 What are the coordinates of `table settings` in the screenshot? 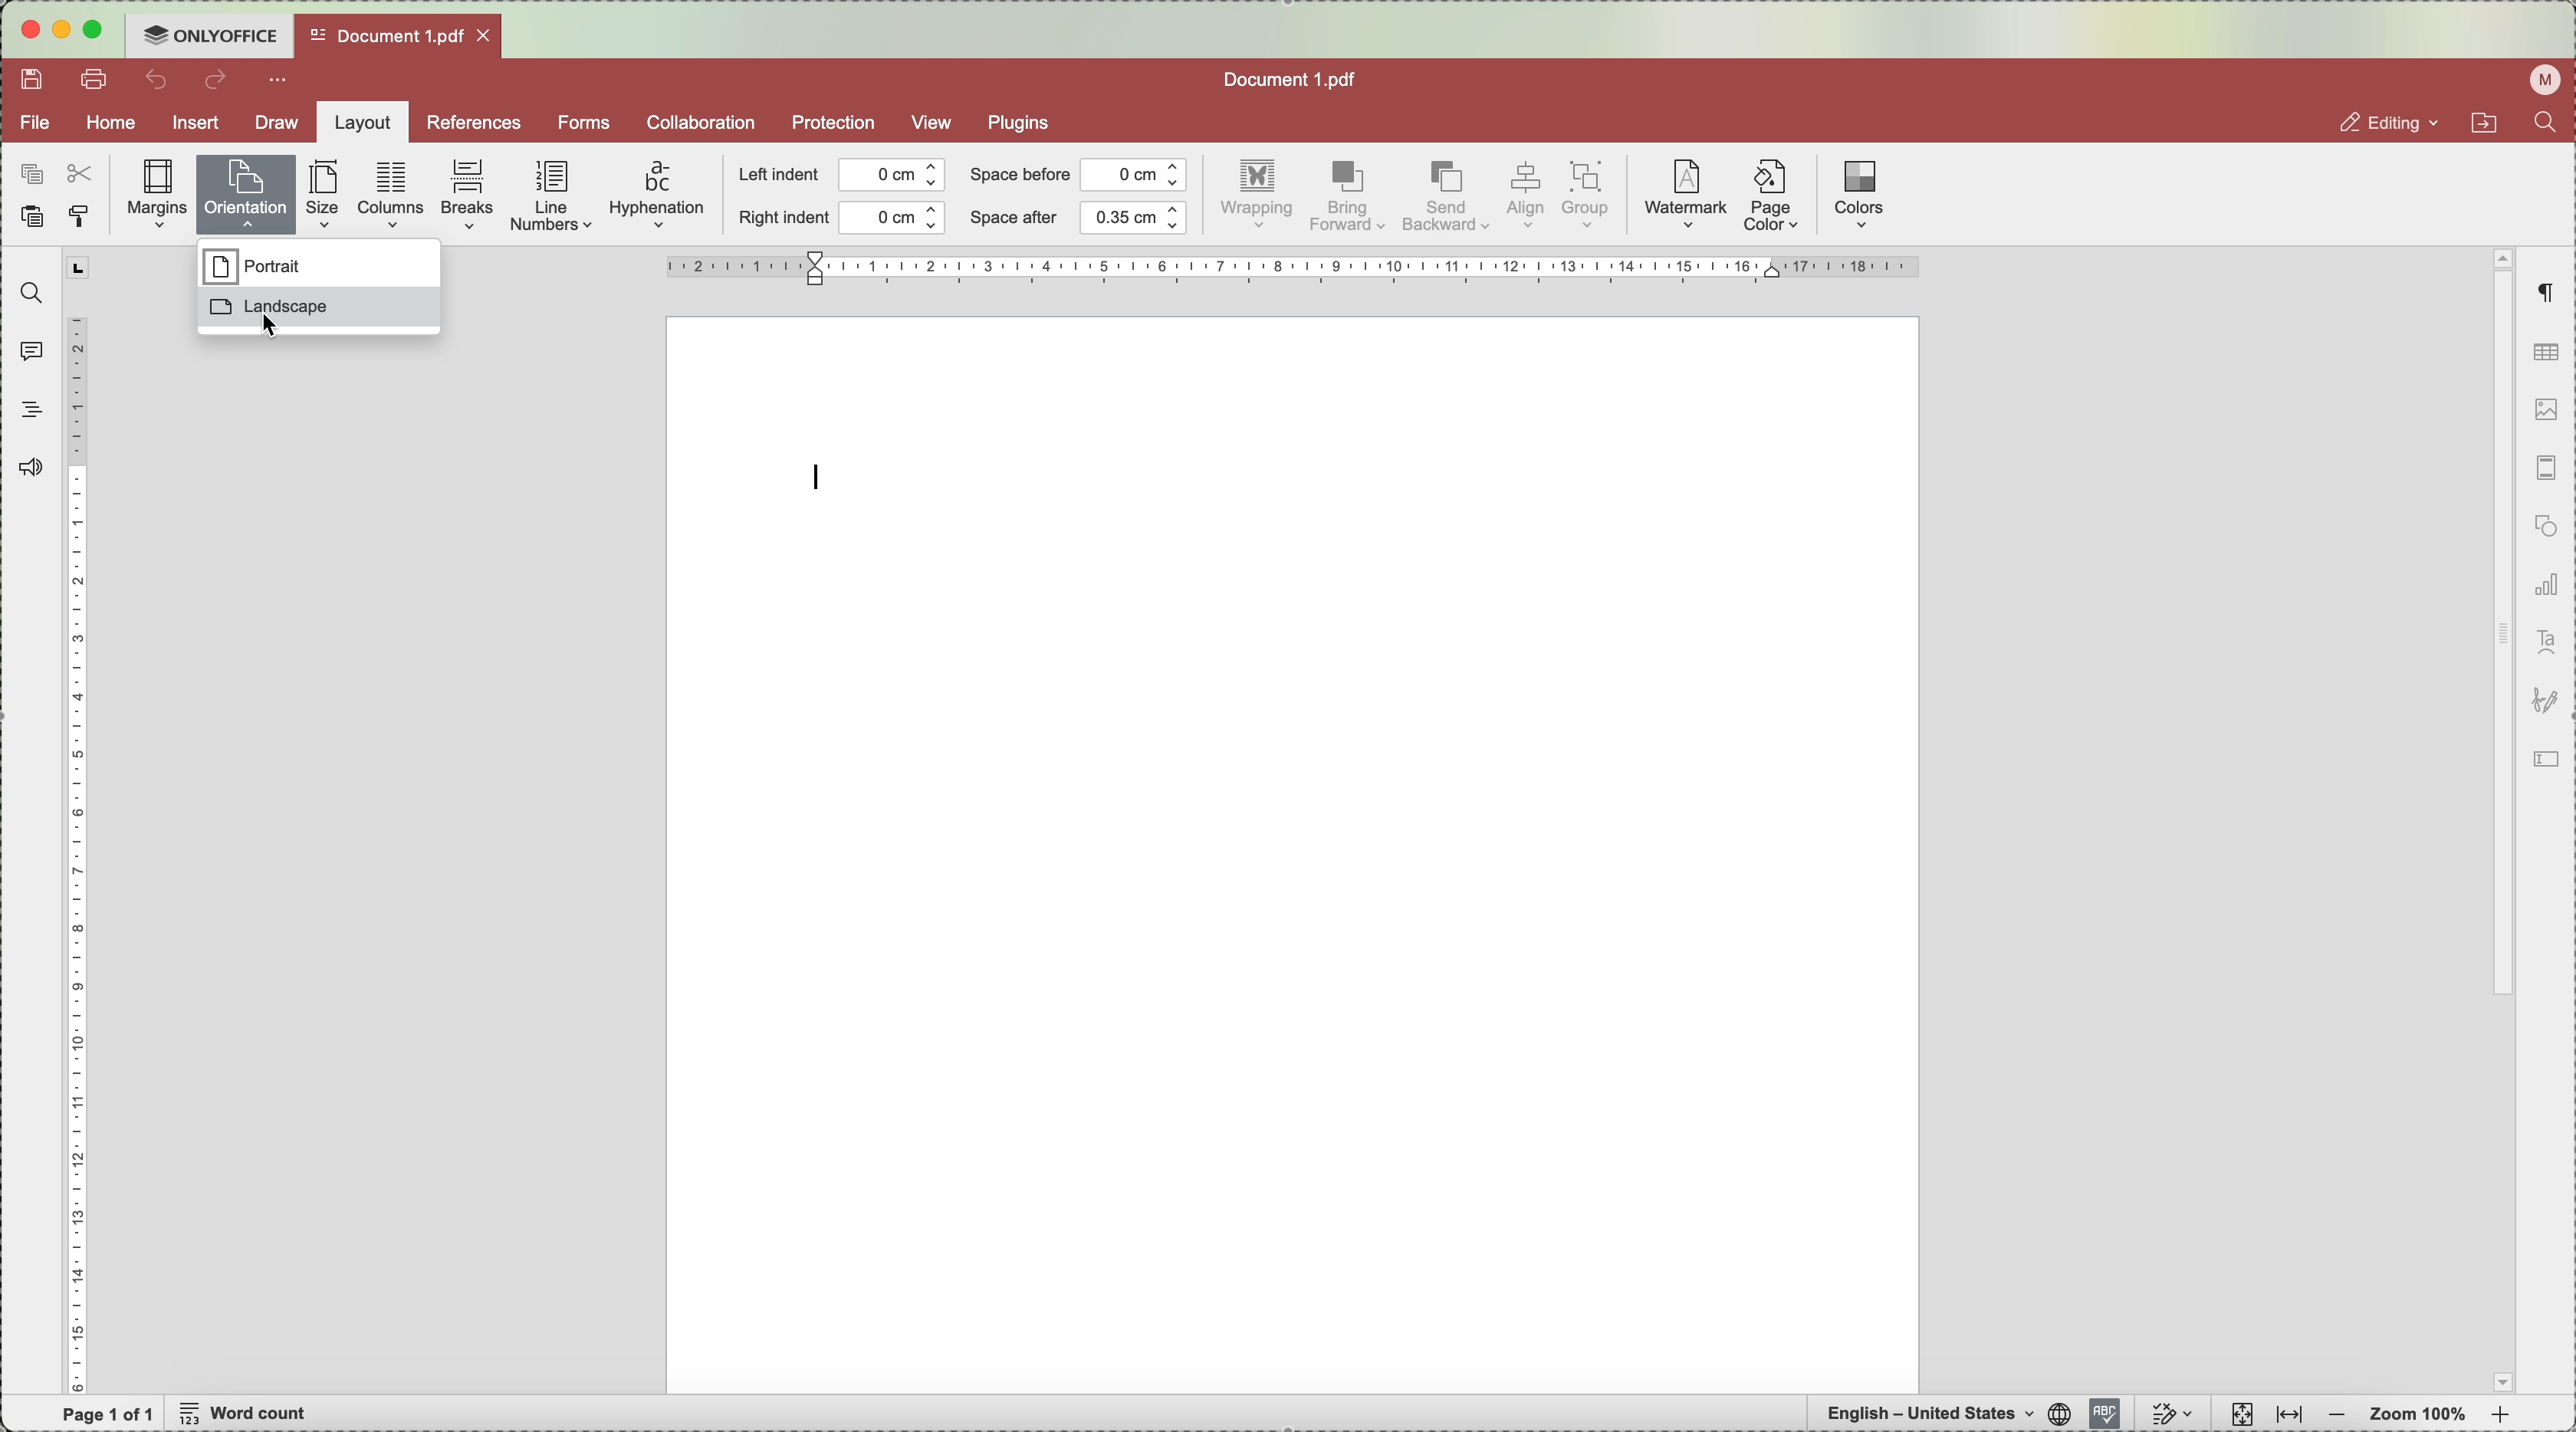 It's located at (2546, 352).